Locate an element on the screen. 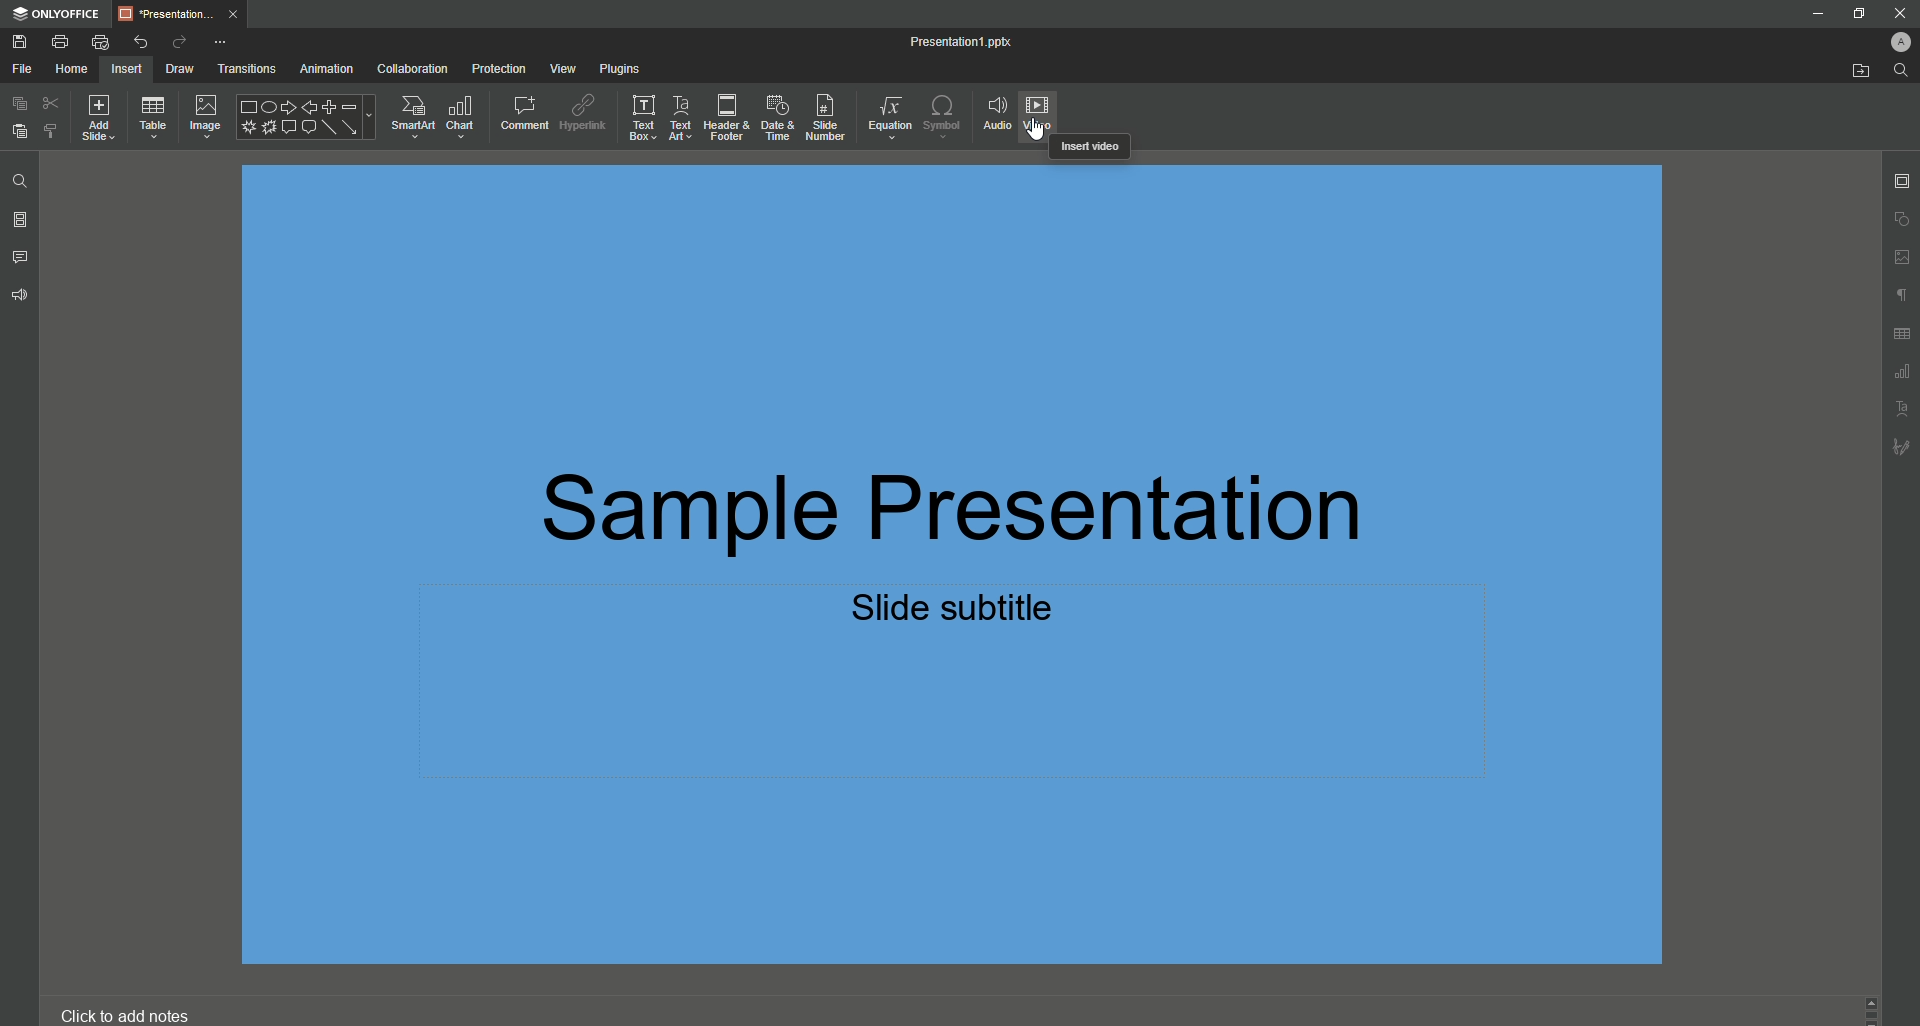  Feedback is located at coordinates (23, 294).